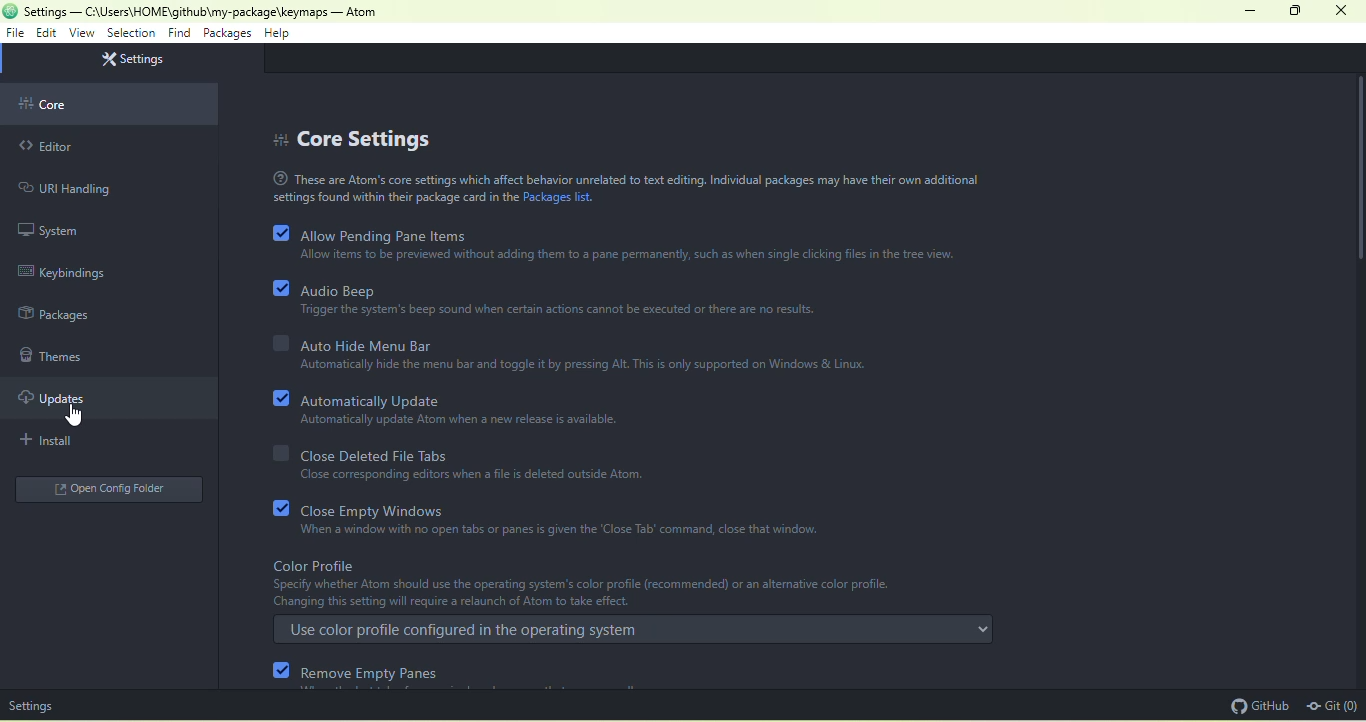 This screenshot has height=722, width=1366. Describe the element at coordinates (275, 398) in the screenshot. I see `checkbox with ticks` at that location.